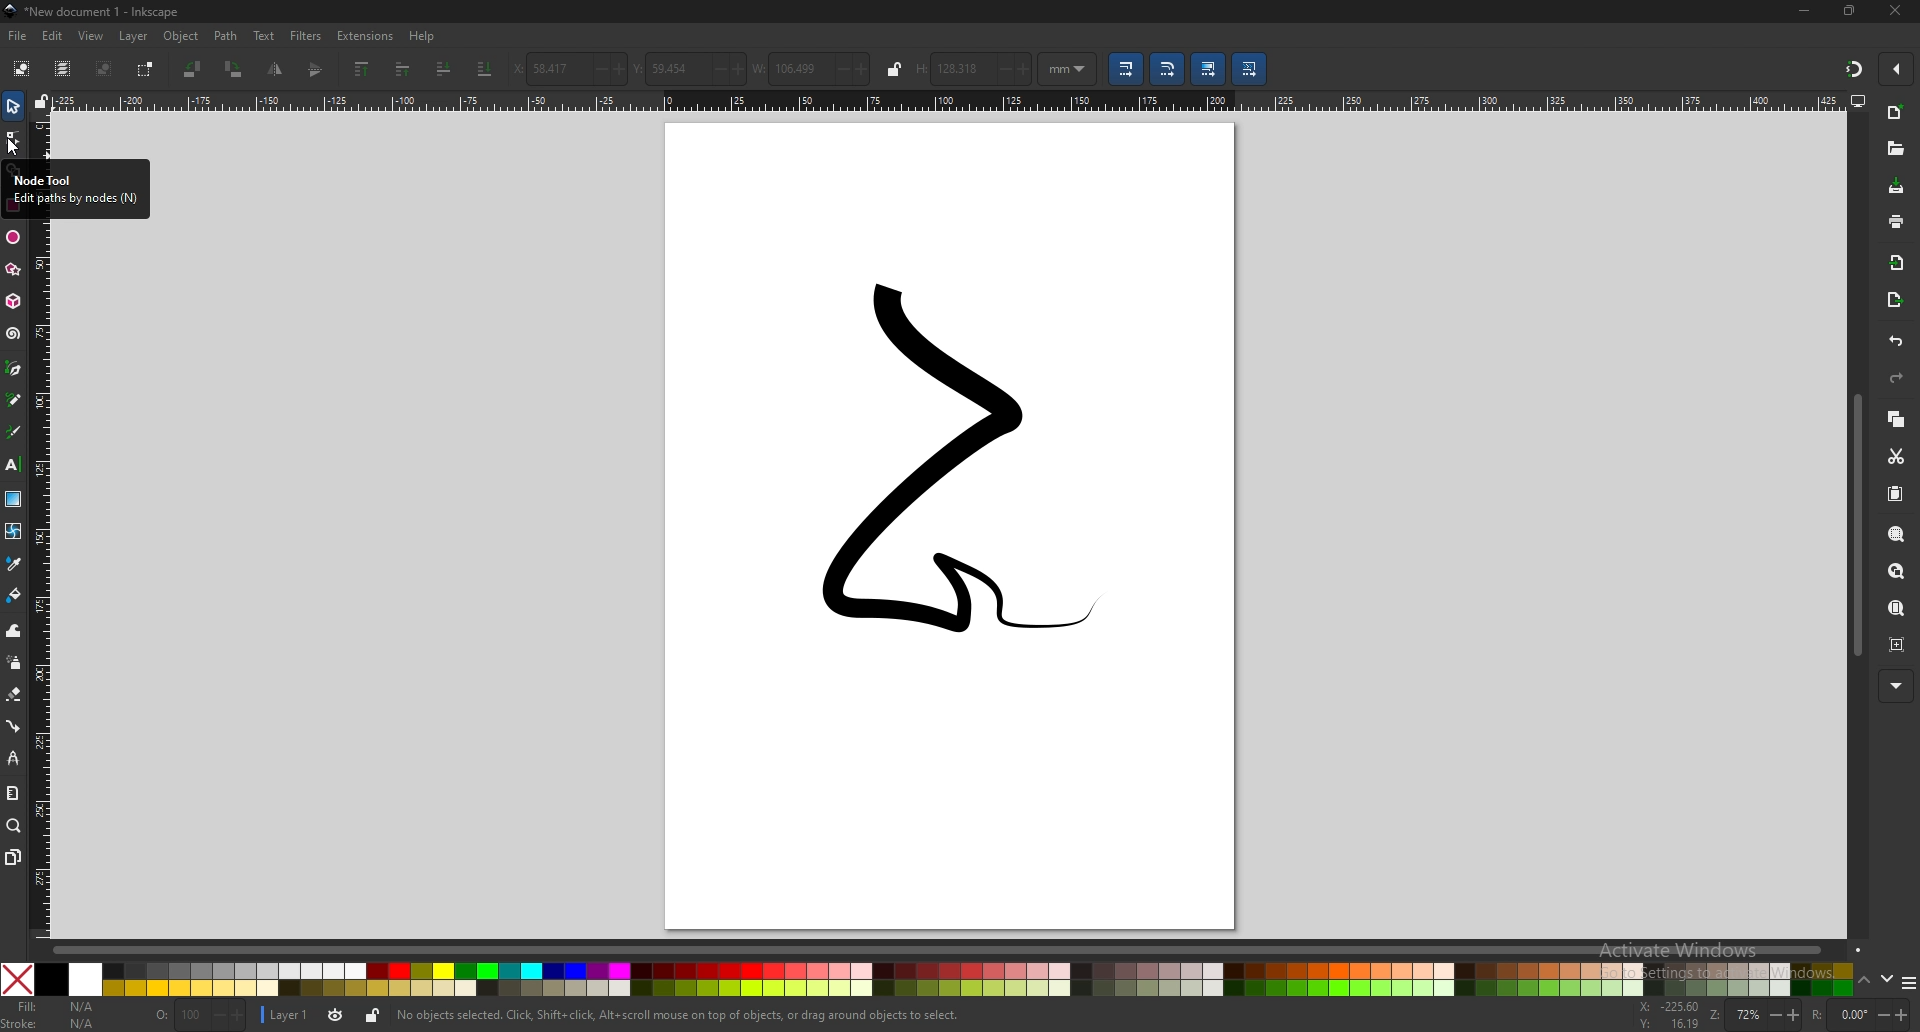 This screenshot has width=1920, height=1032. I want to click on fill, so click(55, 1007).